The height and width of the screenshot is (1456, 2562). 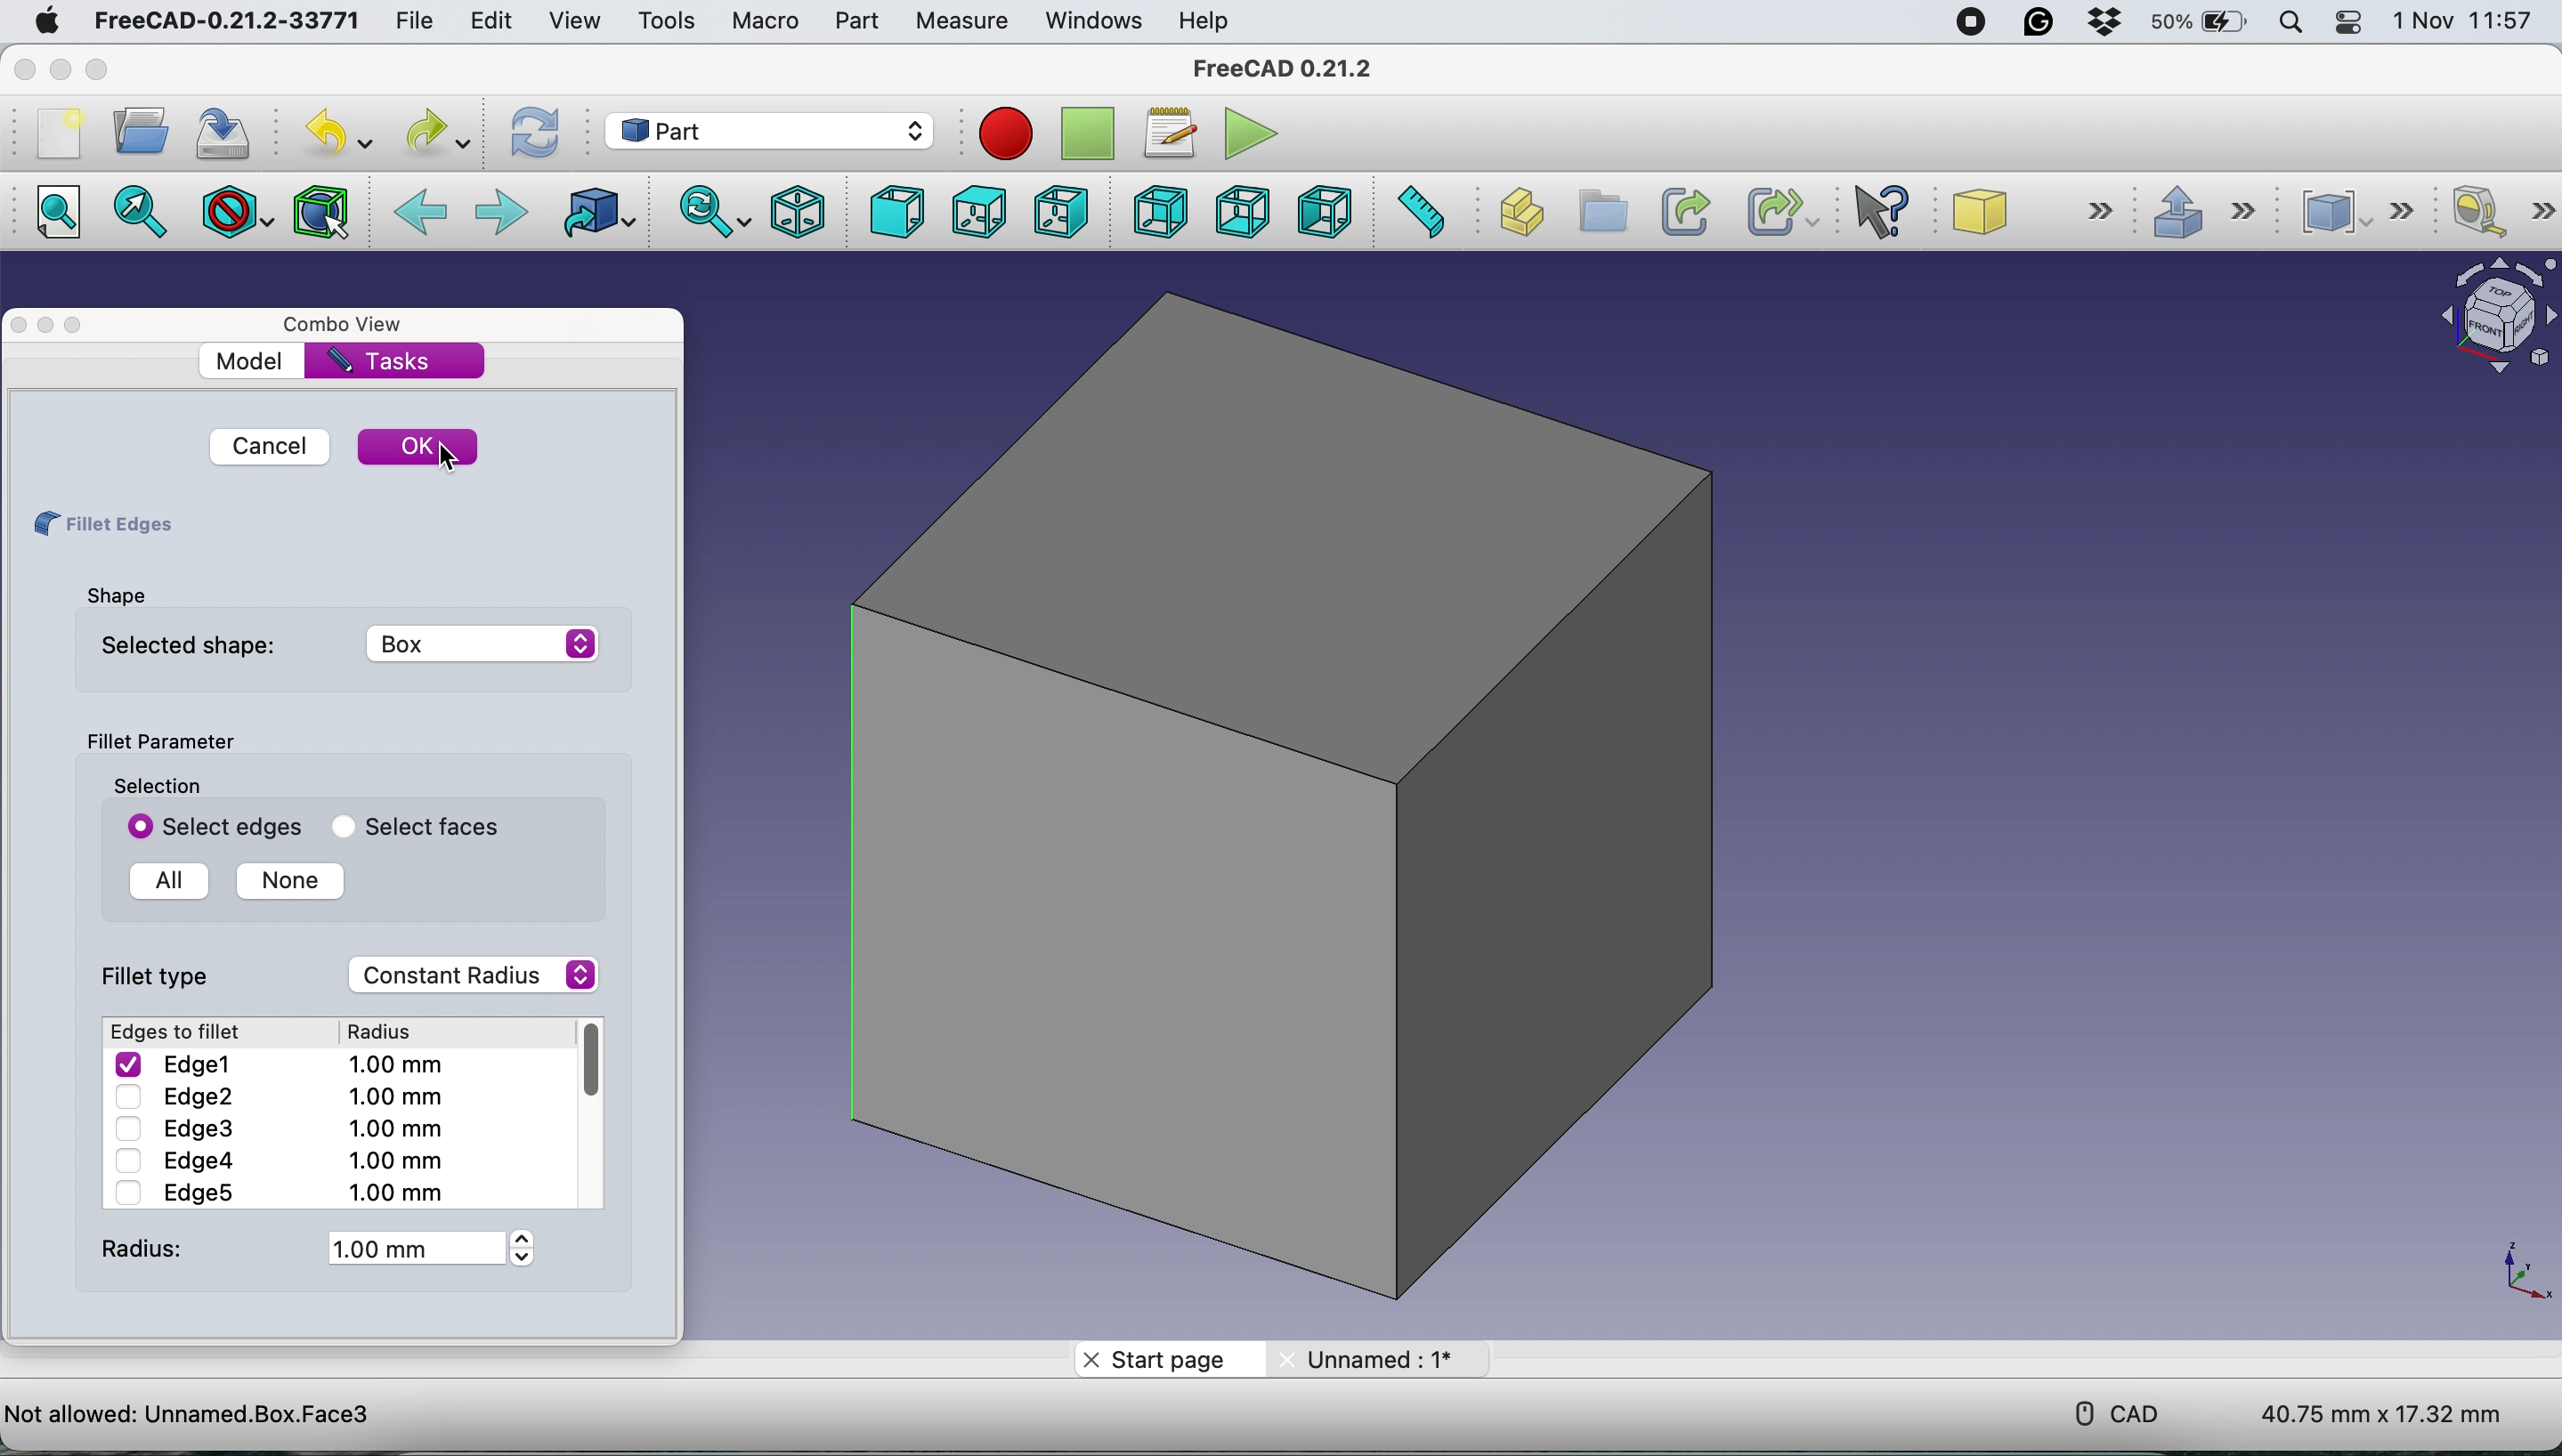 I want to click on compound tools, so click(x=2361, y=212).